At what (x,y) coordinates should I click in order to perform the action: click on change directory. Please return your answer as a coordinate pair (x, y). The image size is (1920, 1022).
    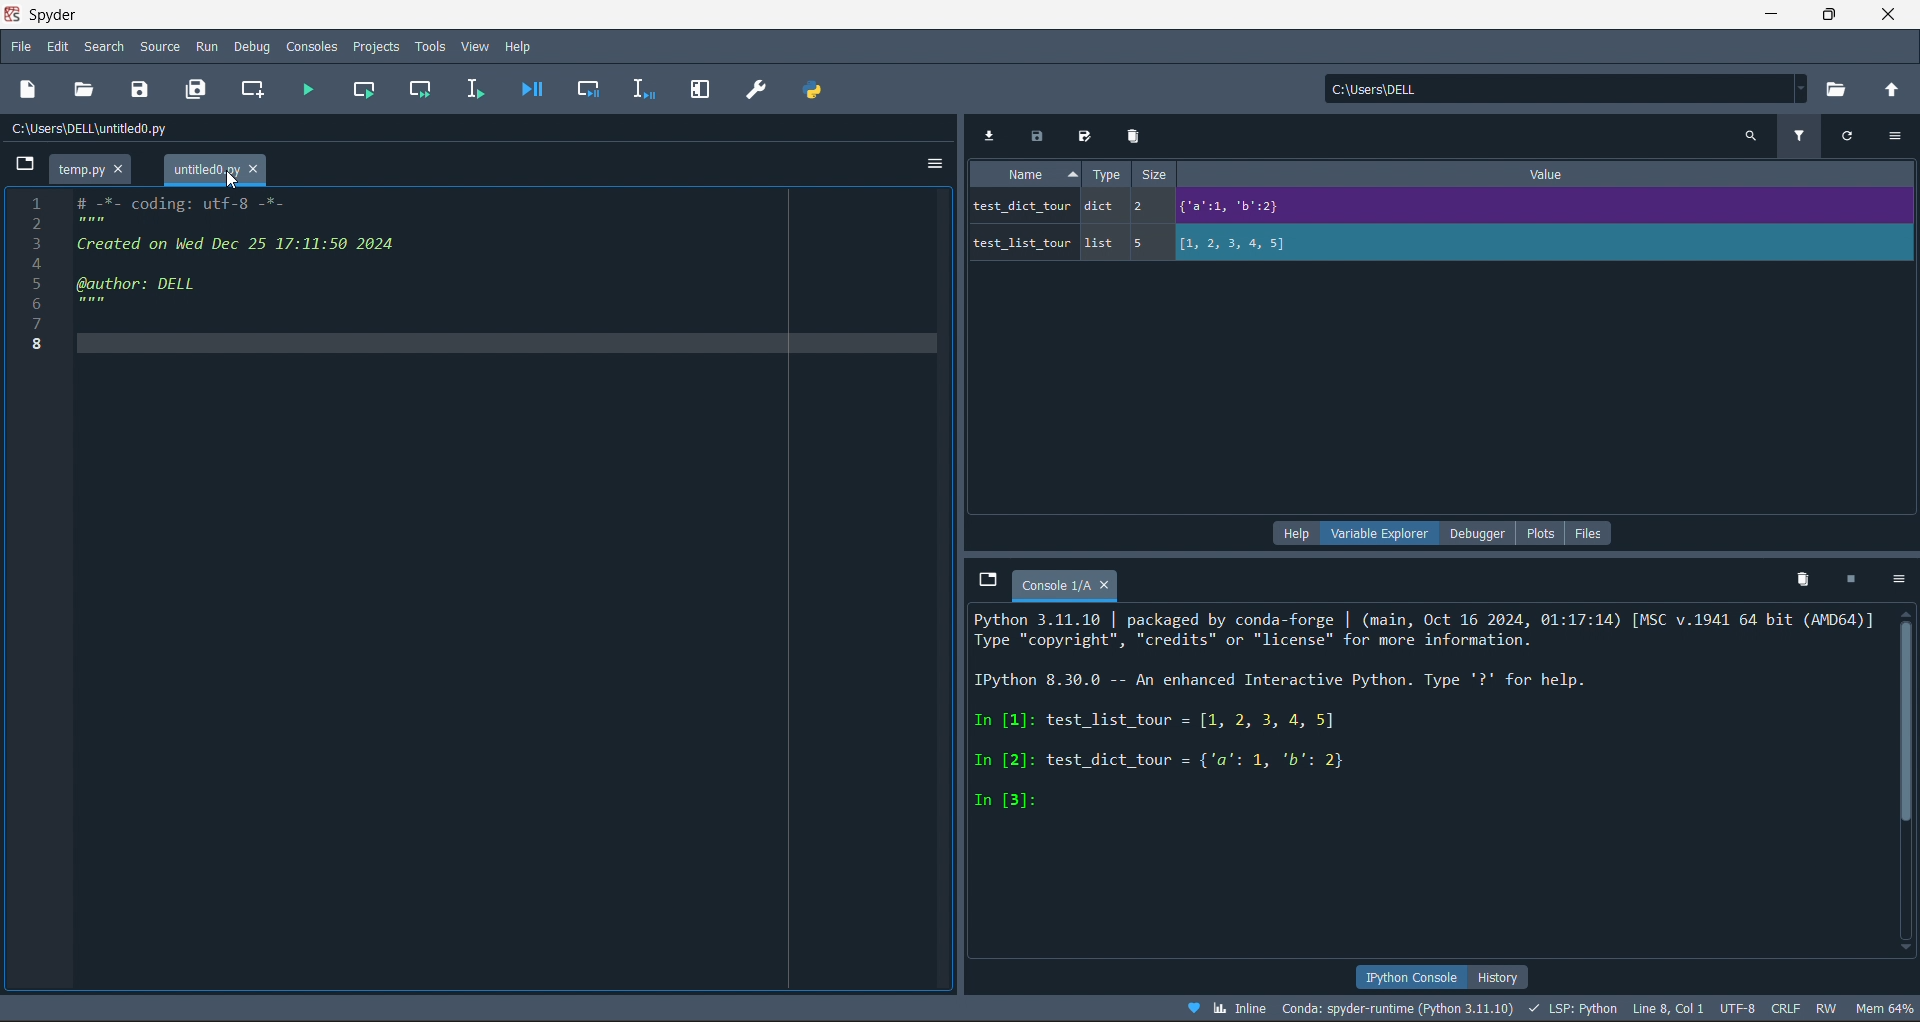
    Looking at the image, I should click on (1890, 91).